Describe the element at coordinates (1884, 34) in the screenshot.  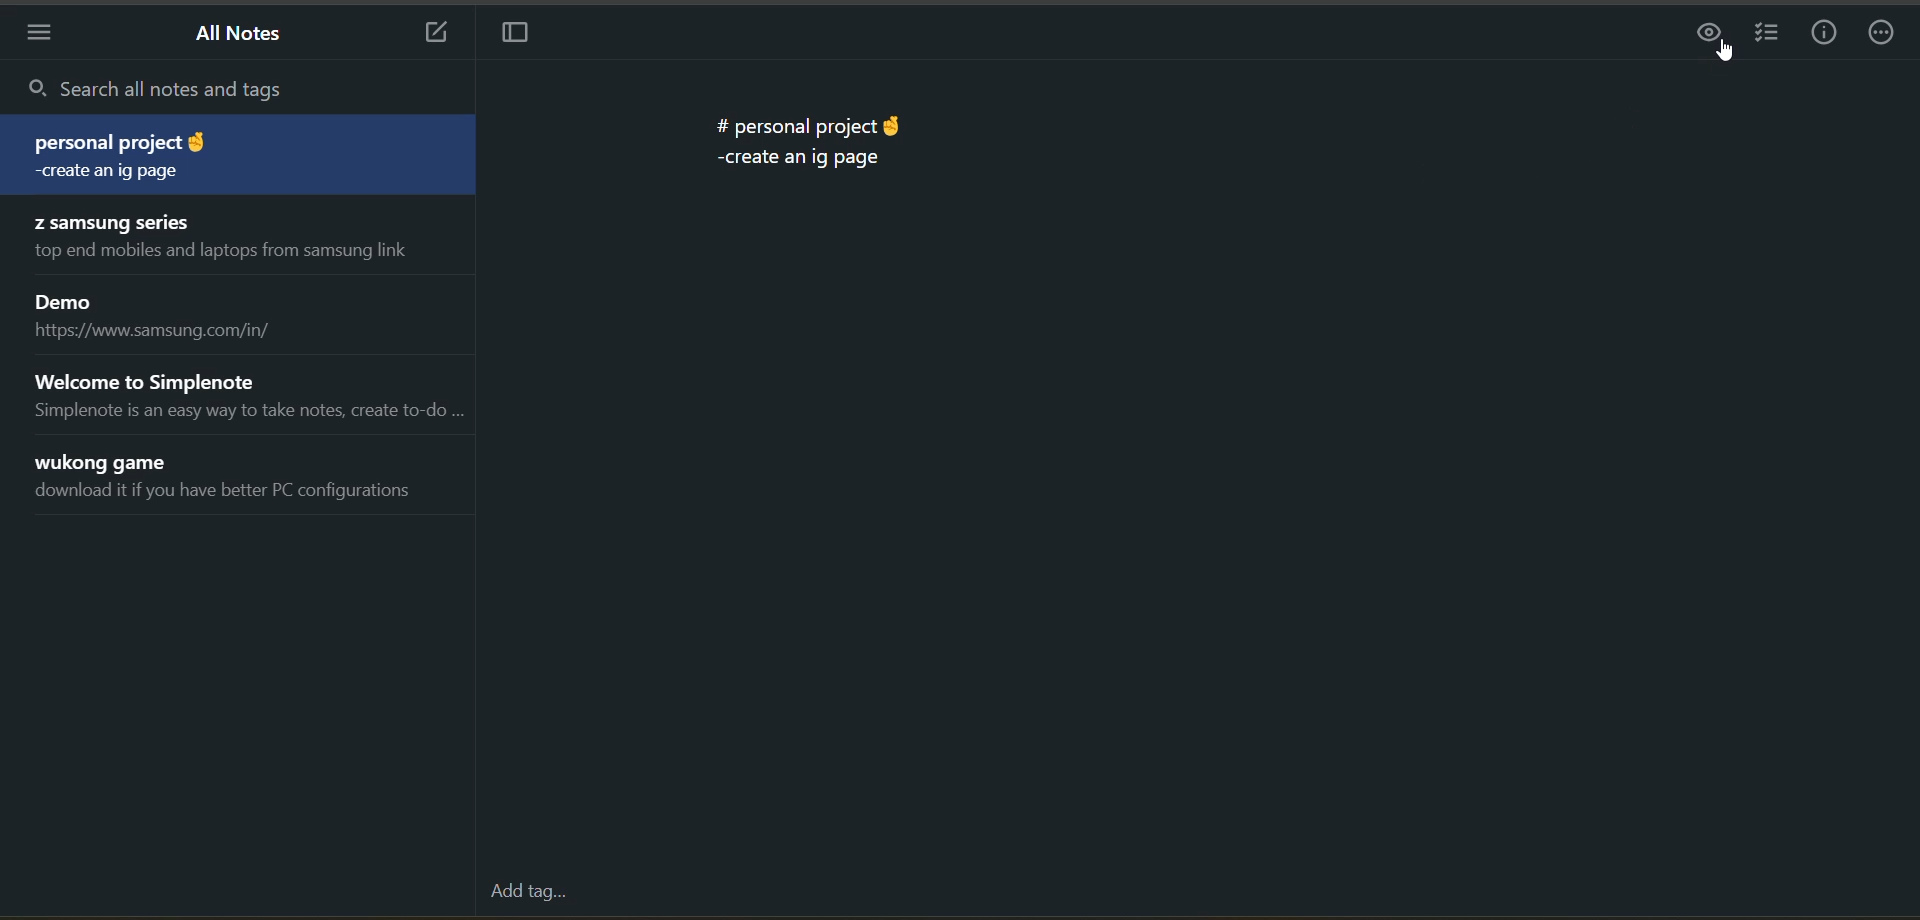
I see `actions` at that location.